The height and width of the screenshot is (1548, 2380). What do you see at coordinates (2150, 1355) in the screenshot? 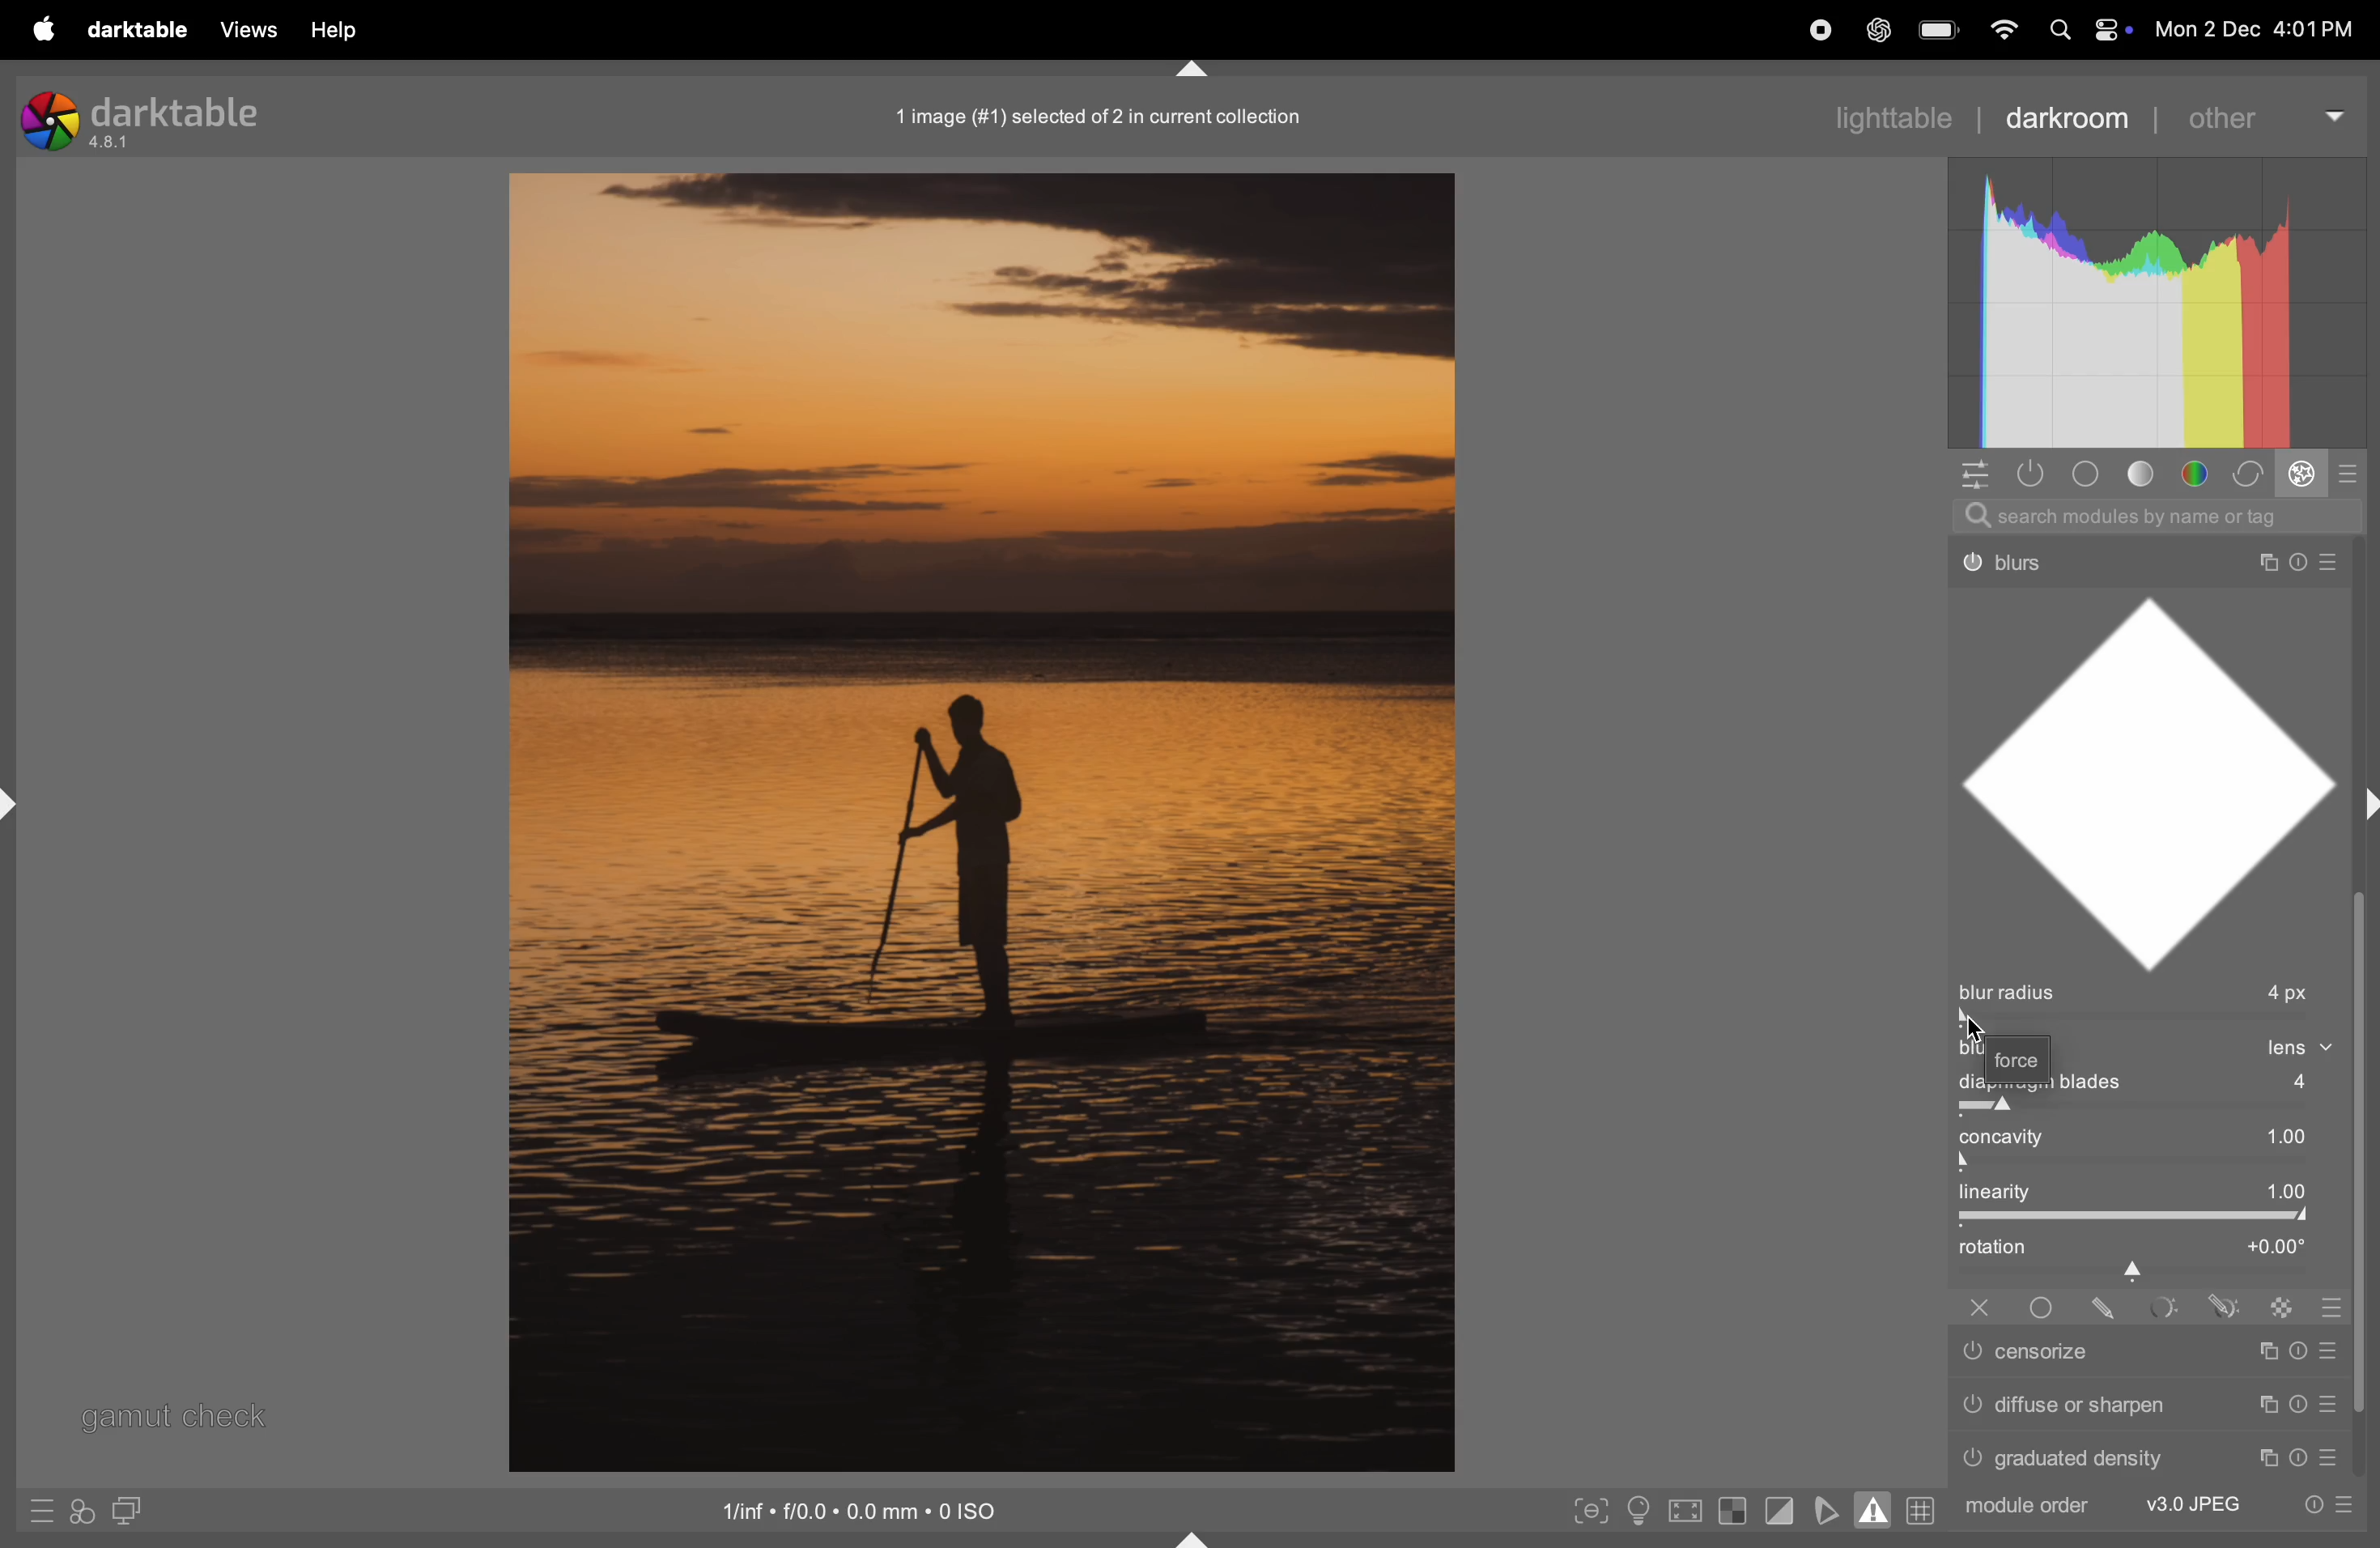
I see `` at bounding box center [2150, 1355].